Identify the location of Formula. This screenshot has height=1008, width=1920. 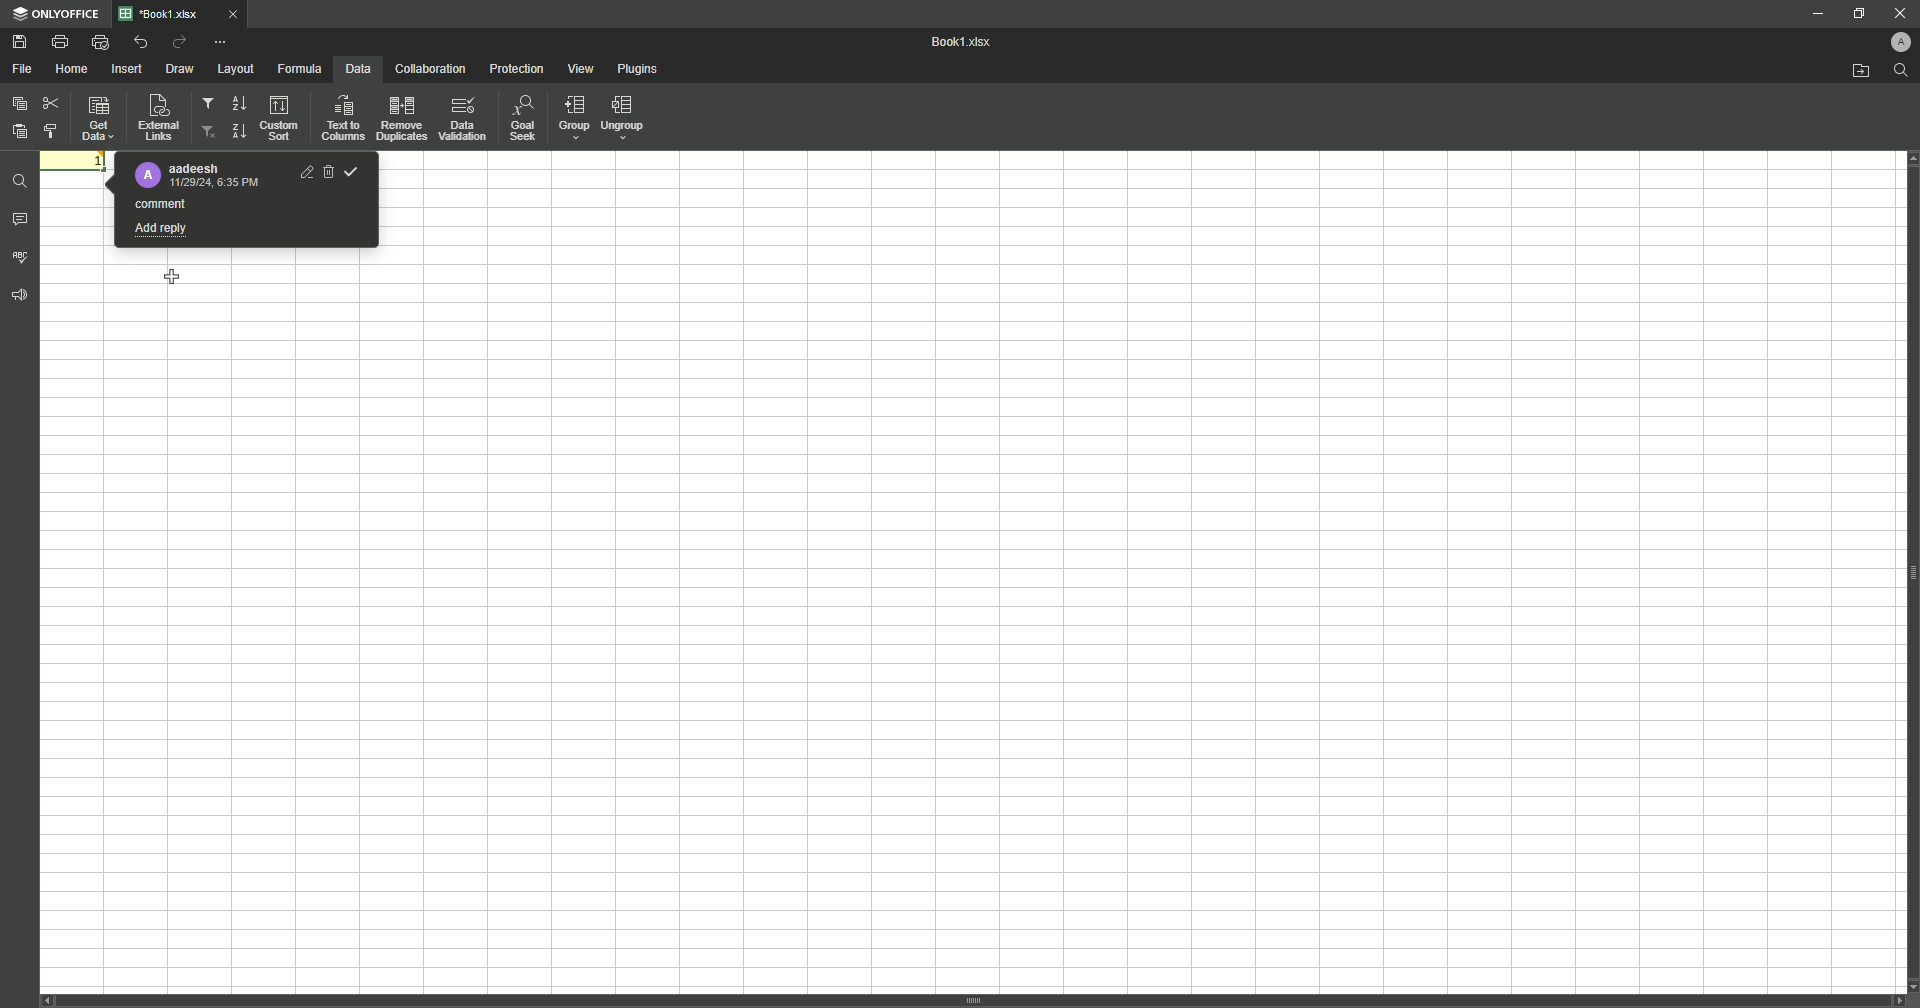
(297, 68).